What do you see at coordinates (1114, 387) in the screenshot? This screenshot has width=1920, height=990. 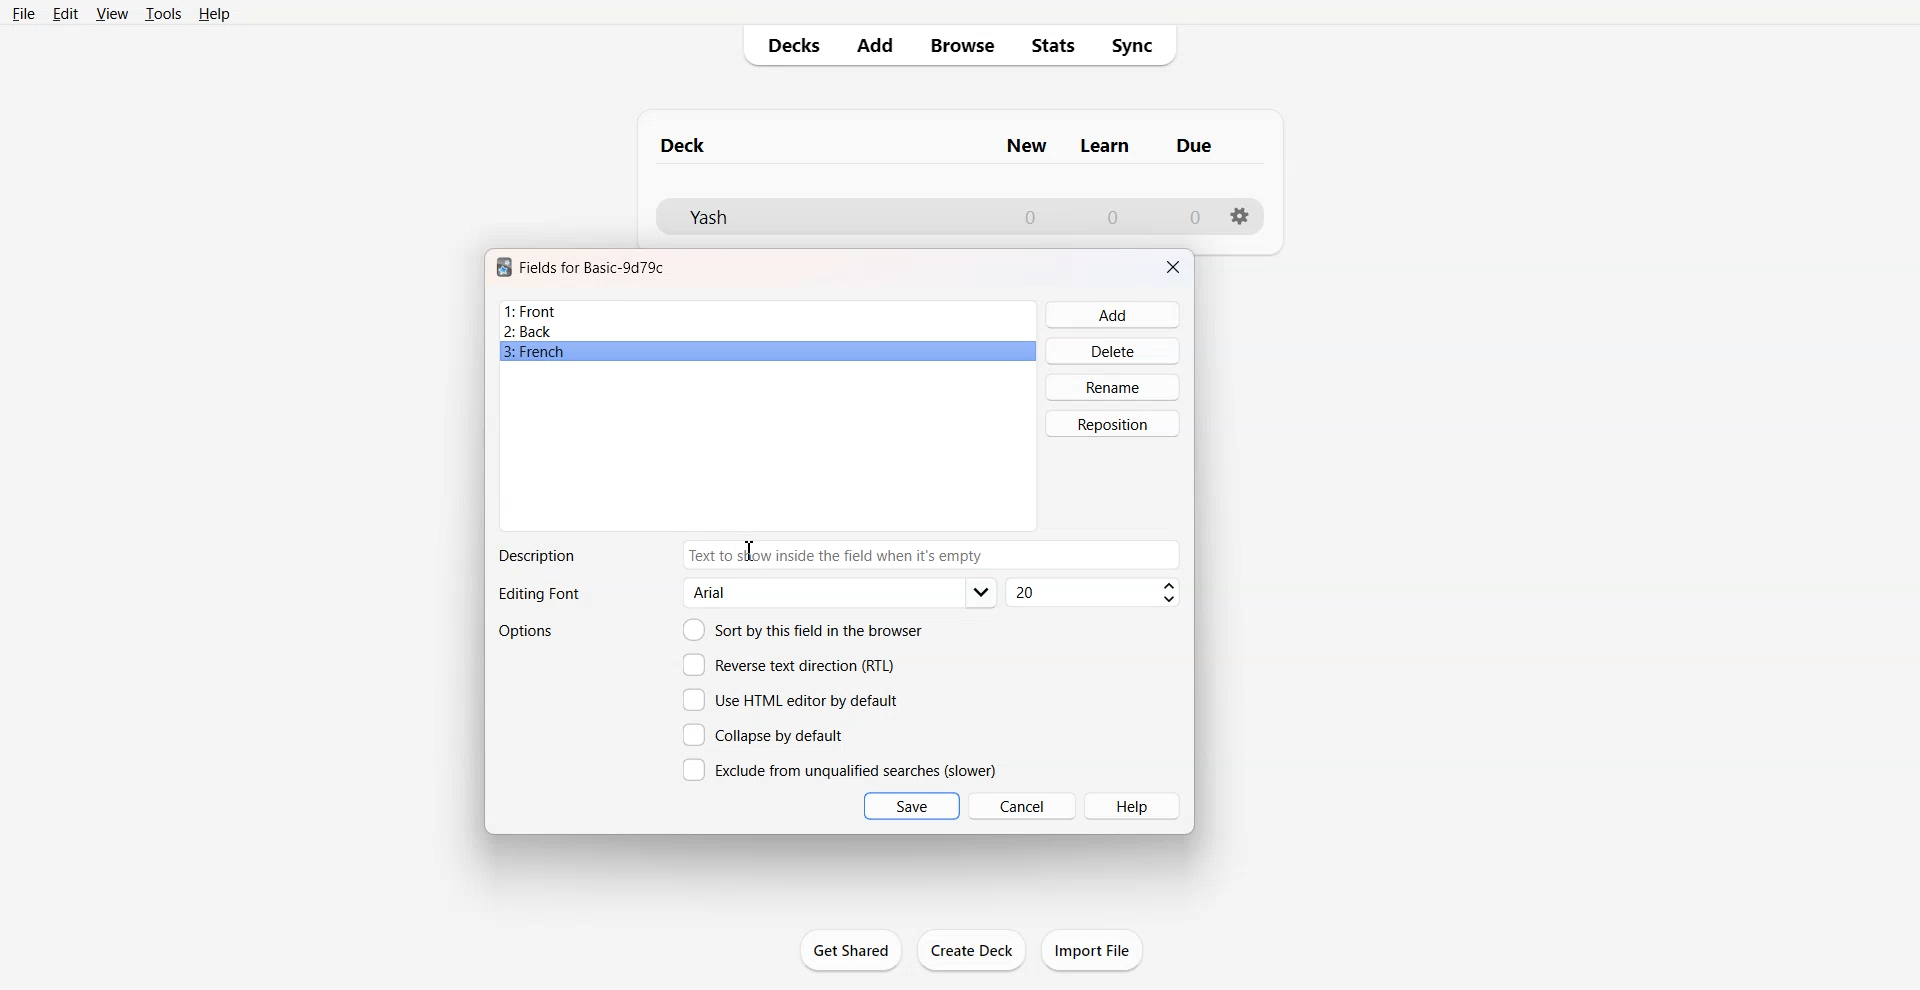 I see `Rename` at bounding box center [1114, 387].